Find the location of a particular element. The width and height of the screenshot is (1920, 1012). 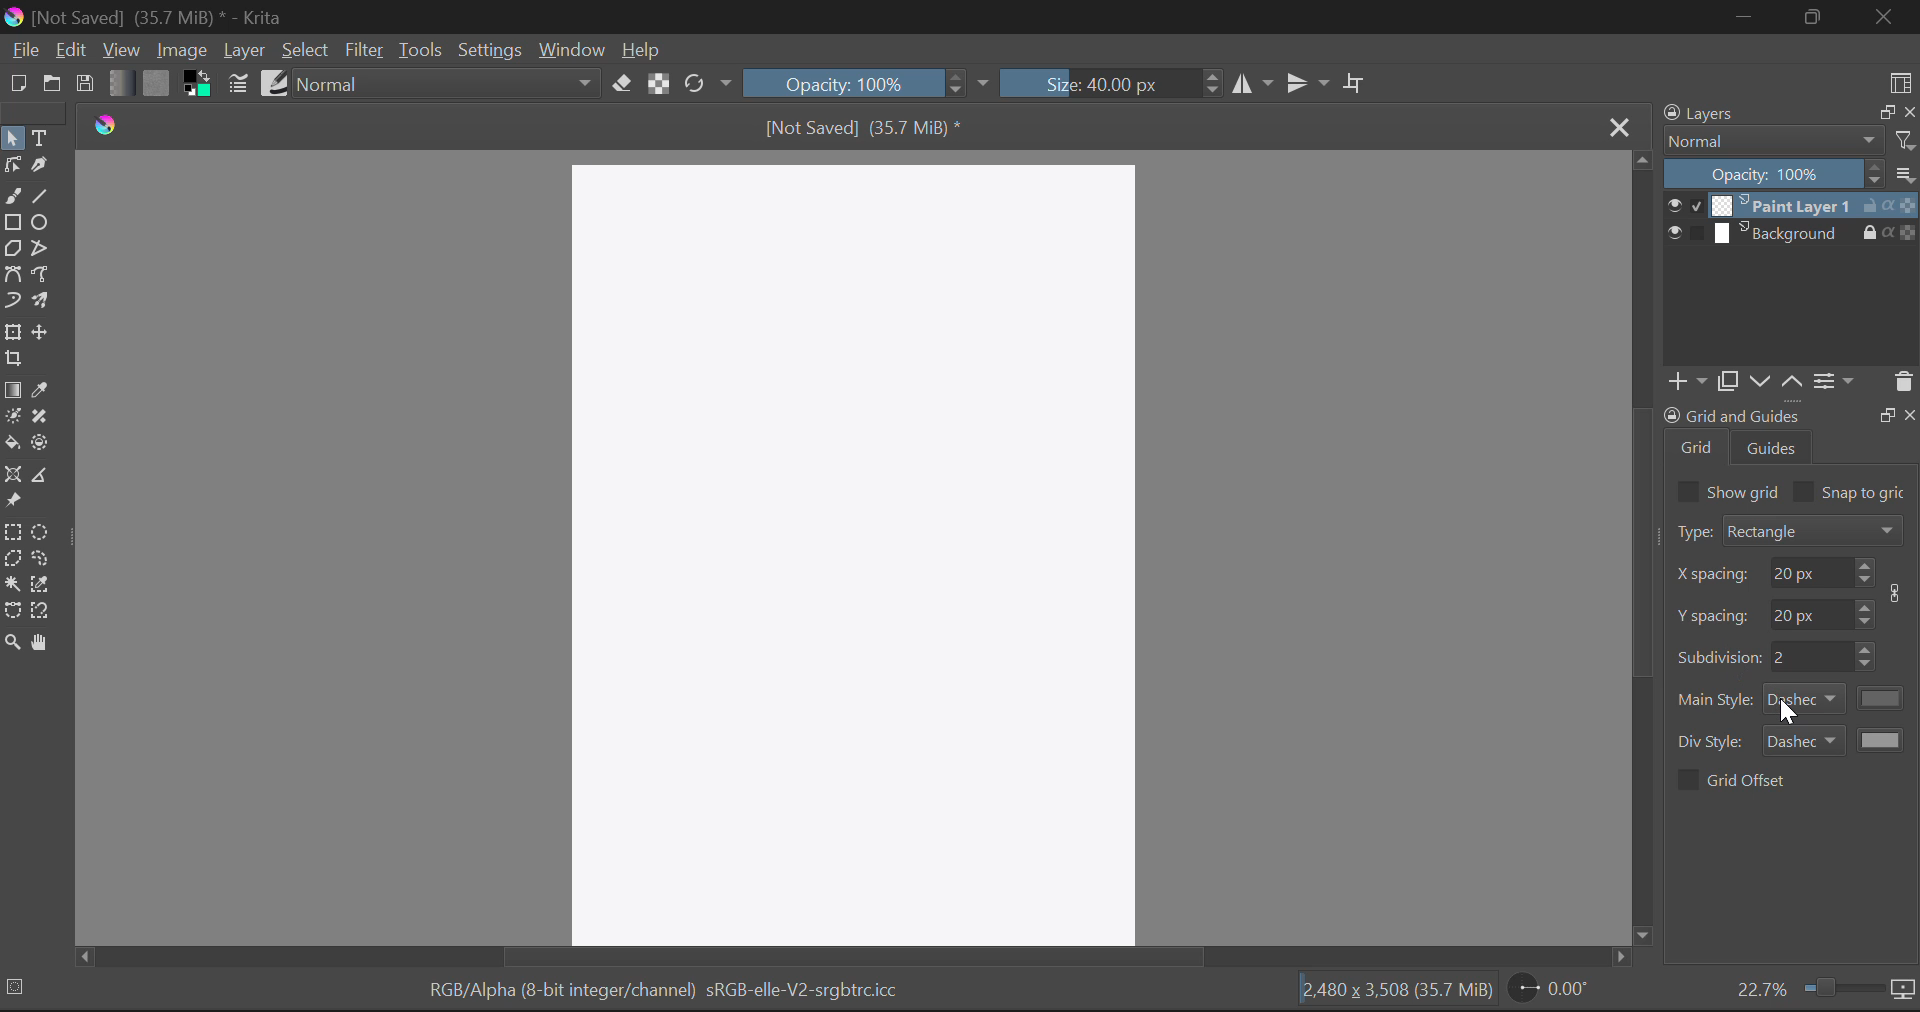

[Not Saved] (35.7 MiB) * - Krita is located at coordinates (147, 19).